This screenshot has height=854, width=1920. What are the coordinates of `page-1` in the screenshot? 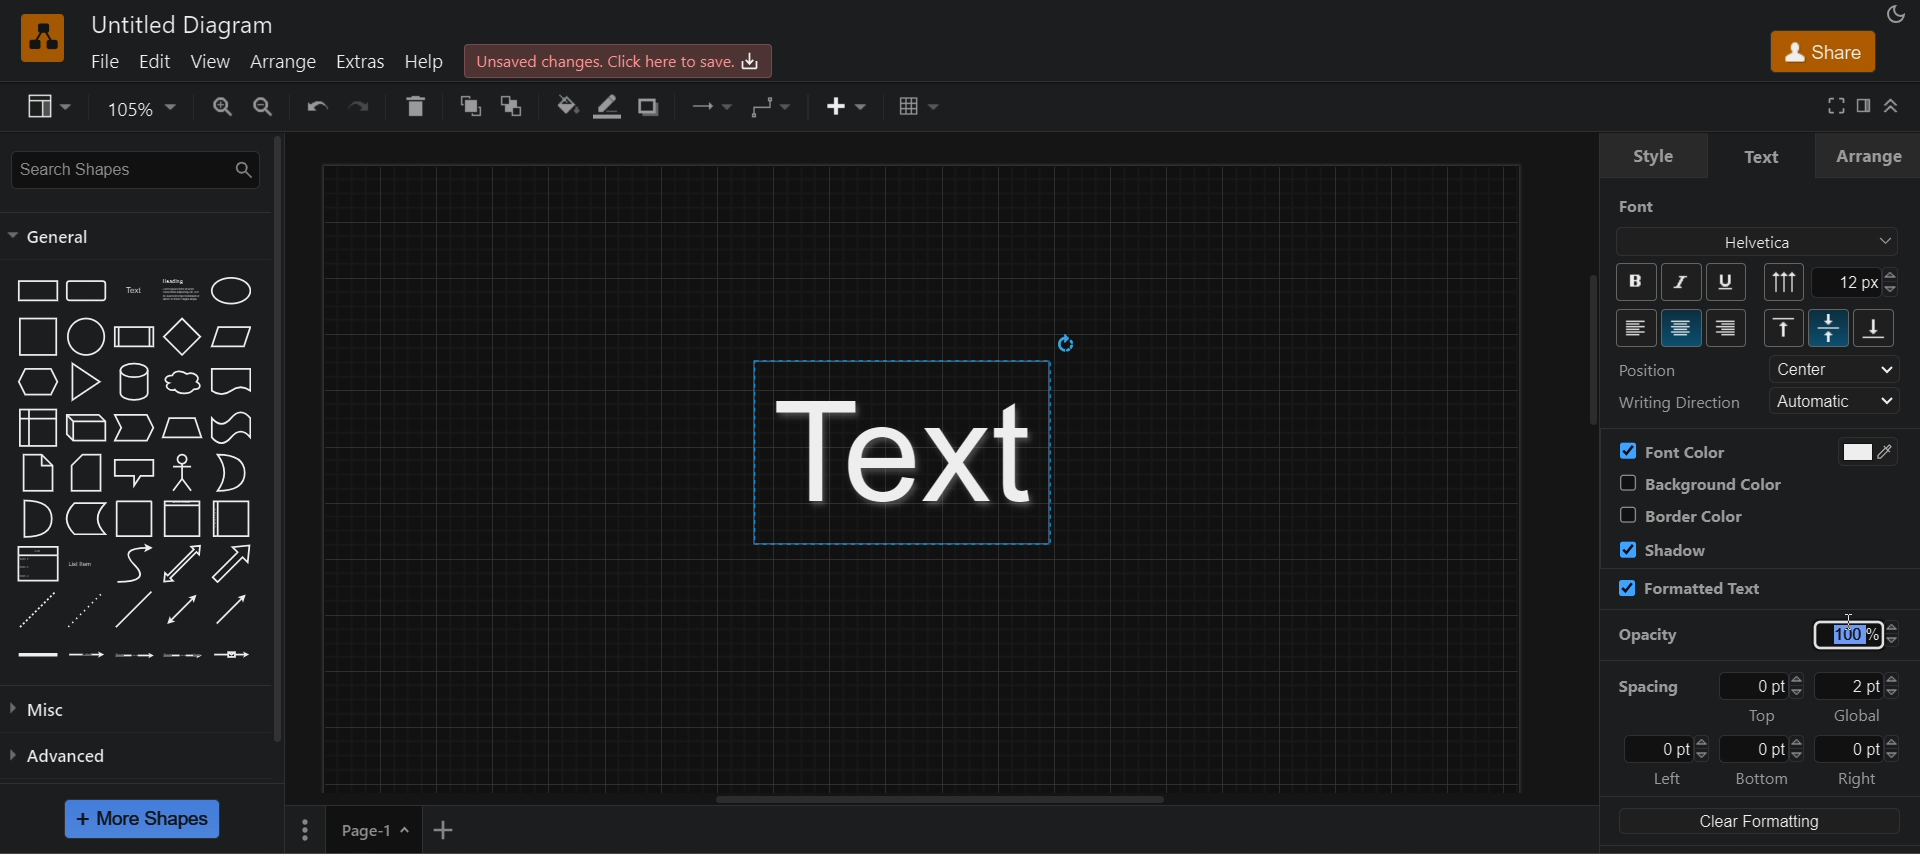 It's located at (372, 829).